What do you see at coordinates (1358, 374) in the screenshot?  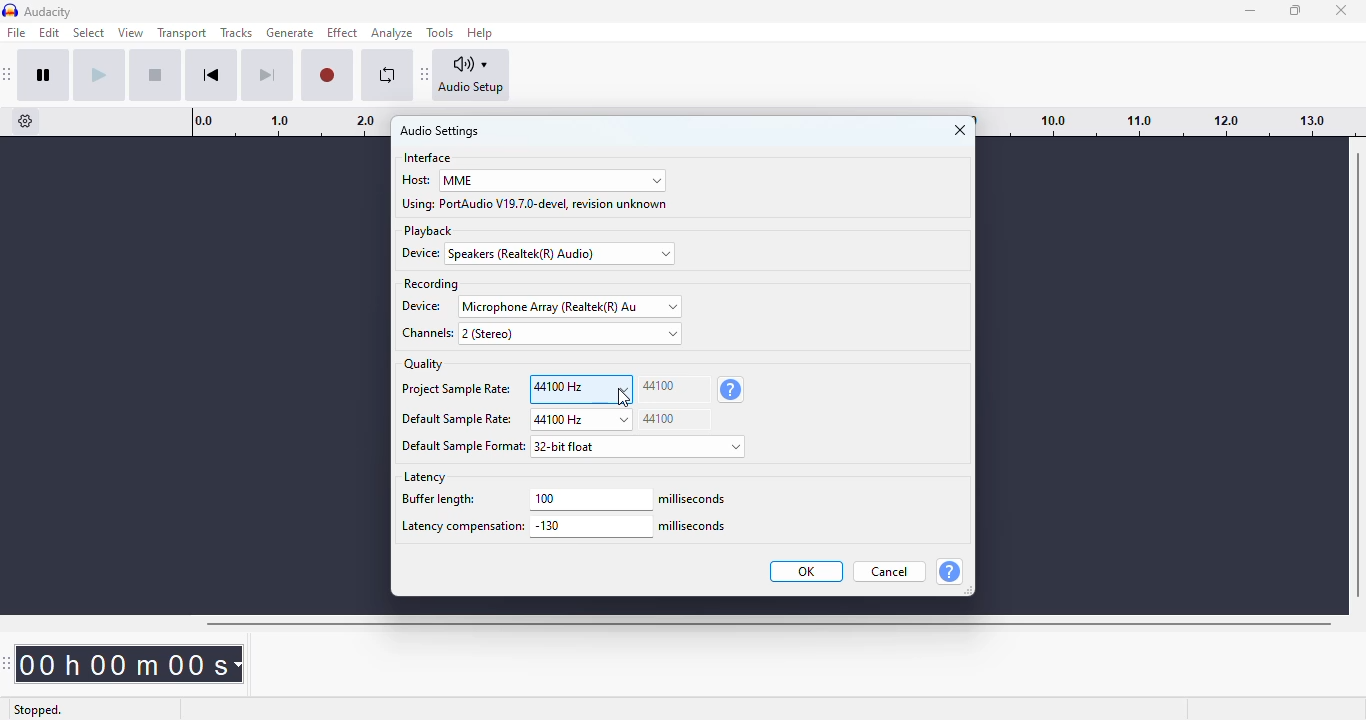 I see `vertical scrollbar` at bounding box center [1358, 374].